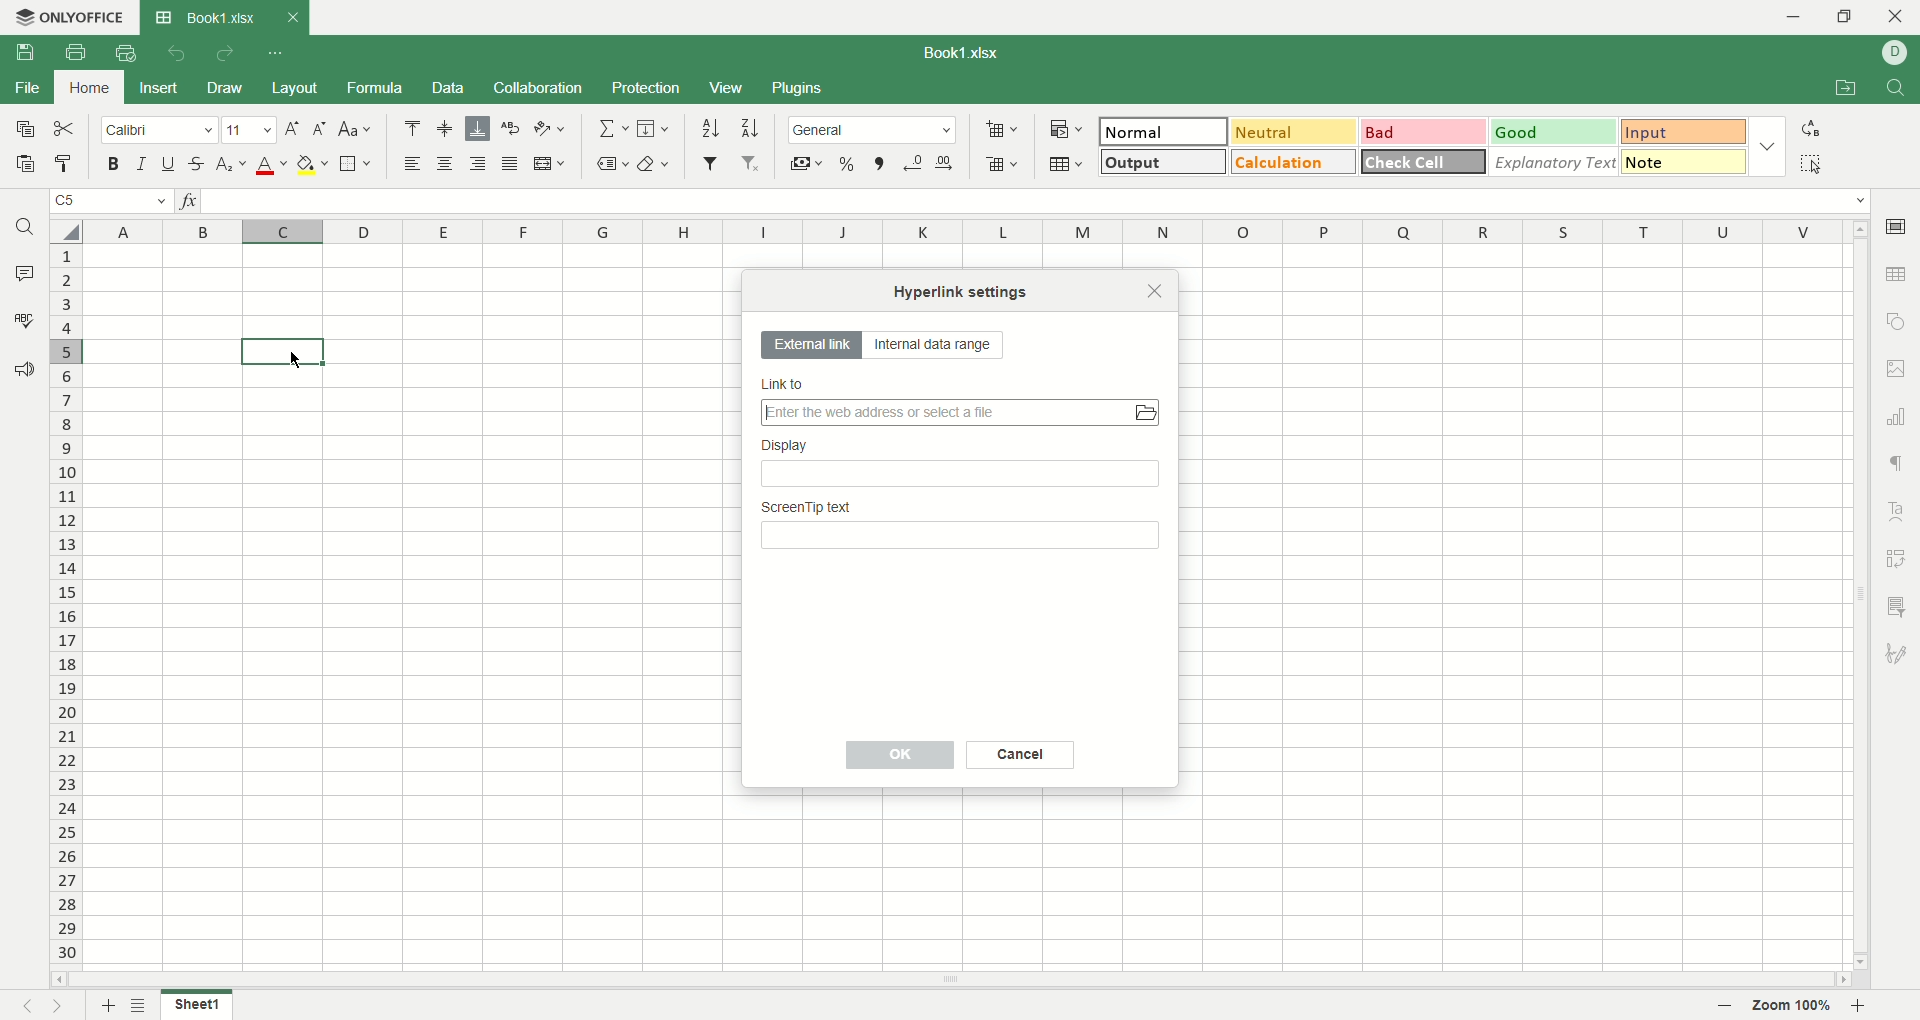 The width and height of the screenshot is (1920, 1020). Describe the element at coordinates (914, 162) in the screenshot. I see `decrease decimal` at that location.